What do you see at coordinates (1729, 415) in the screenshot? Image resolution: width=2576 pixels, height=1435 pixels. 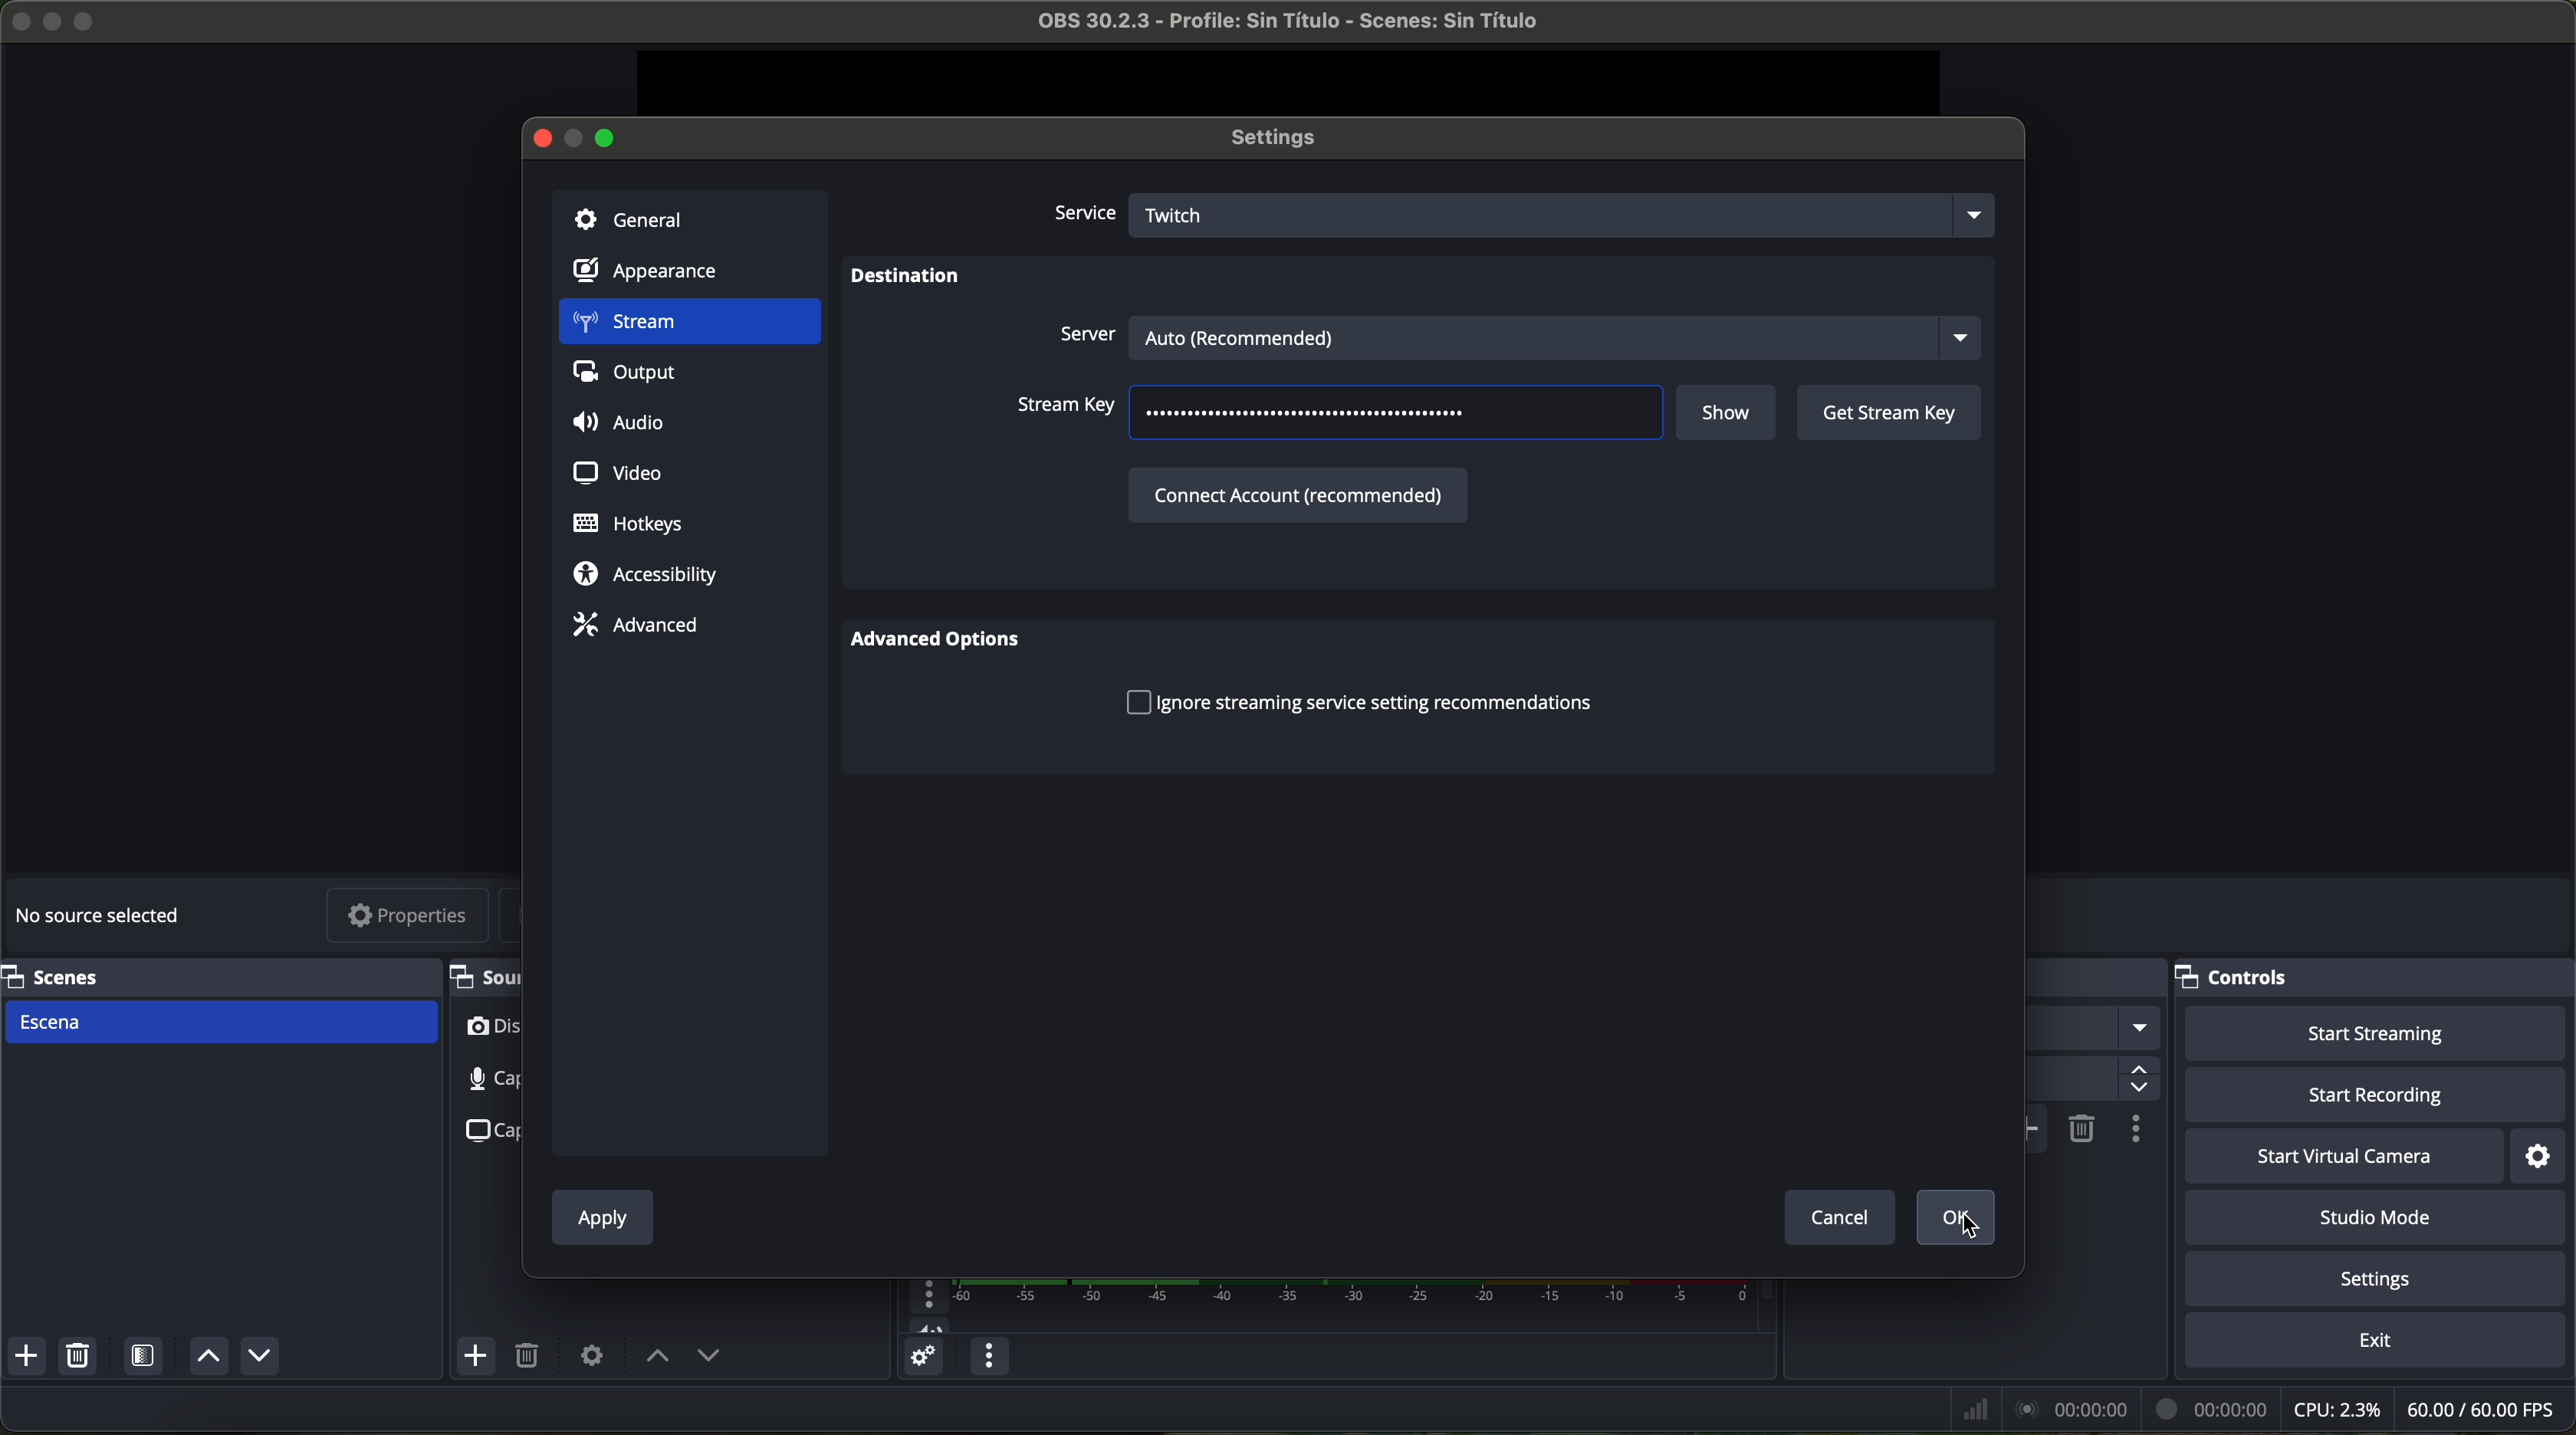 I see `show button` at bounding box center [1729, 415].